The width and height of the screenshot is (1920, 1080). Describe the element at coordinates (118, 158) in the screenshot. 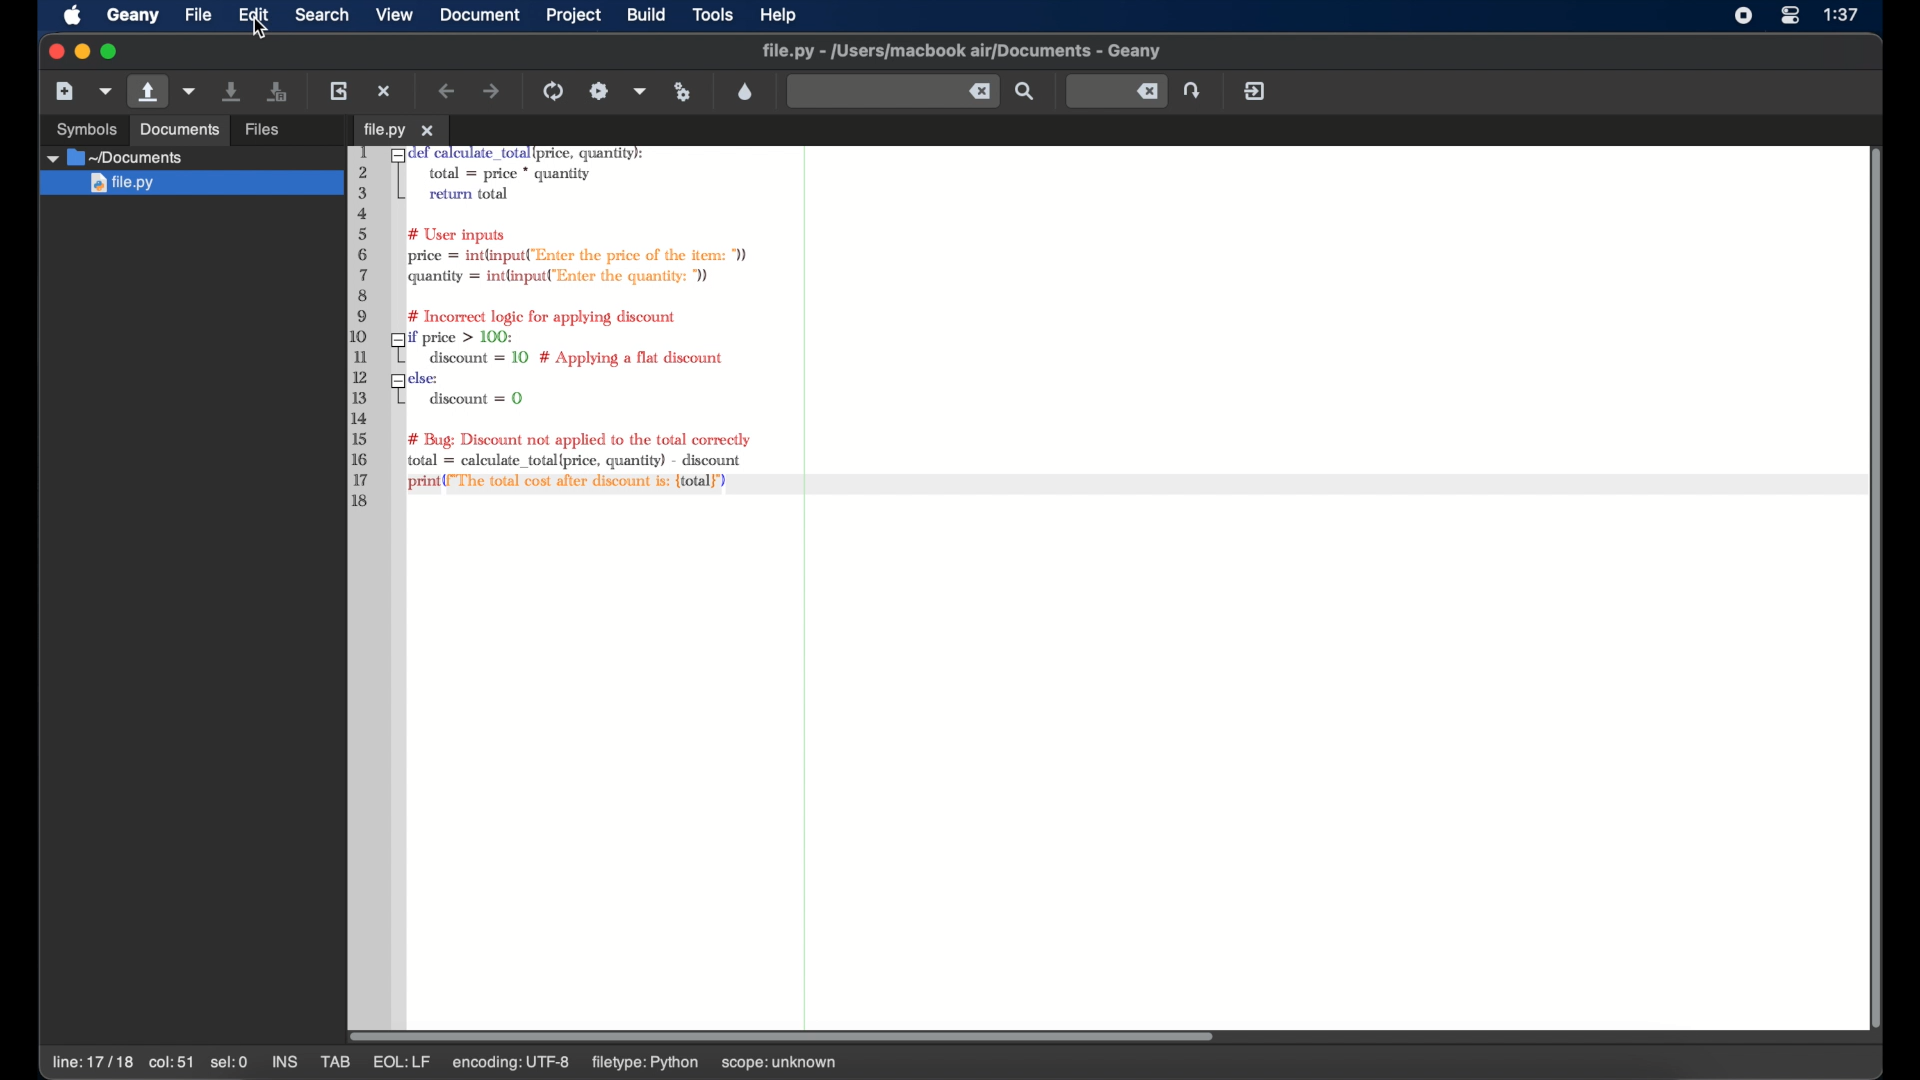

I see `documents` at that location.